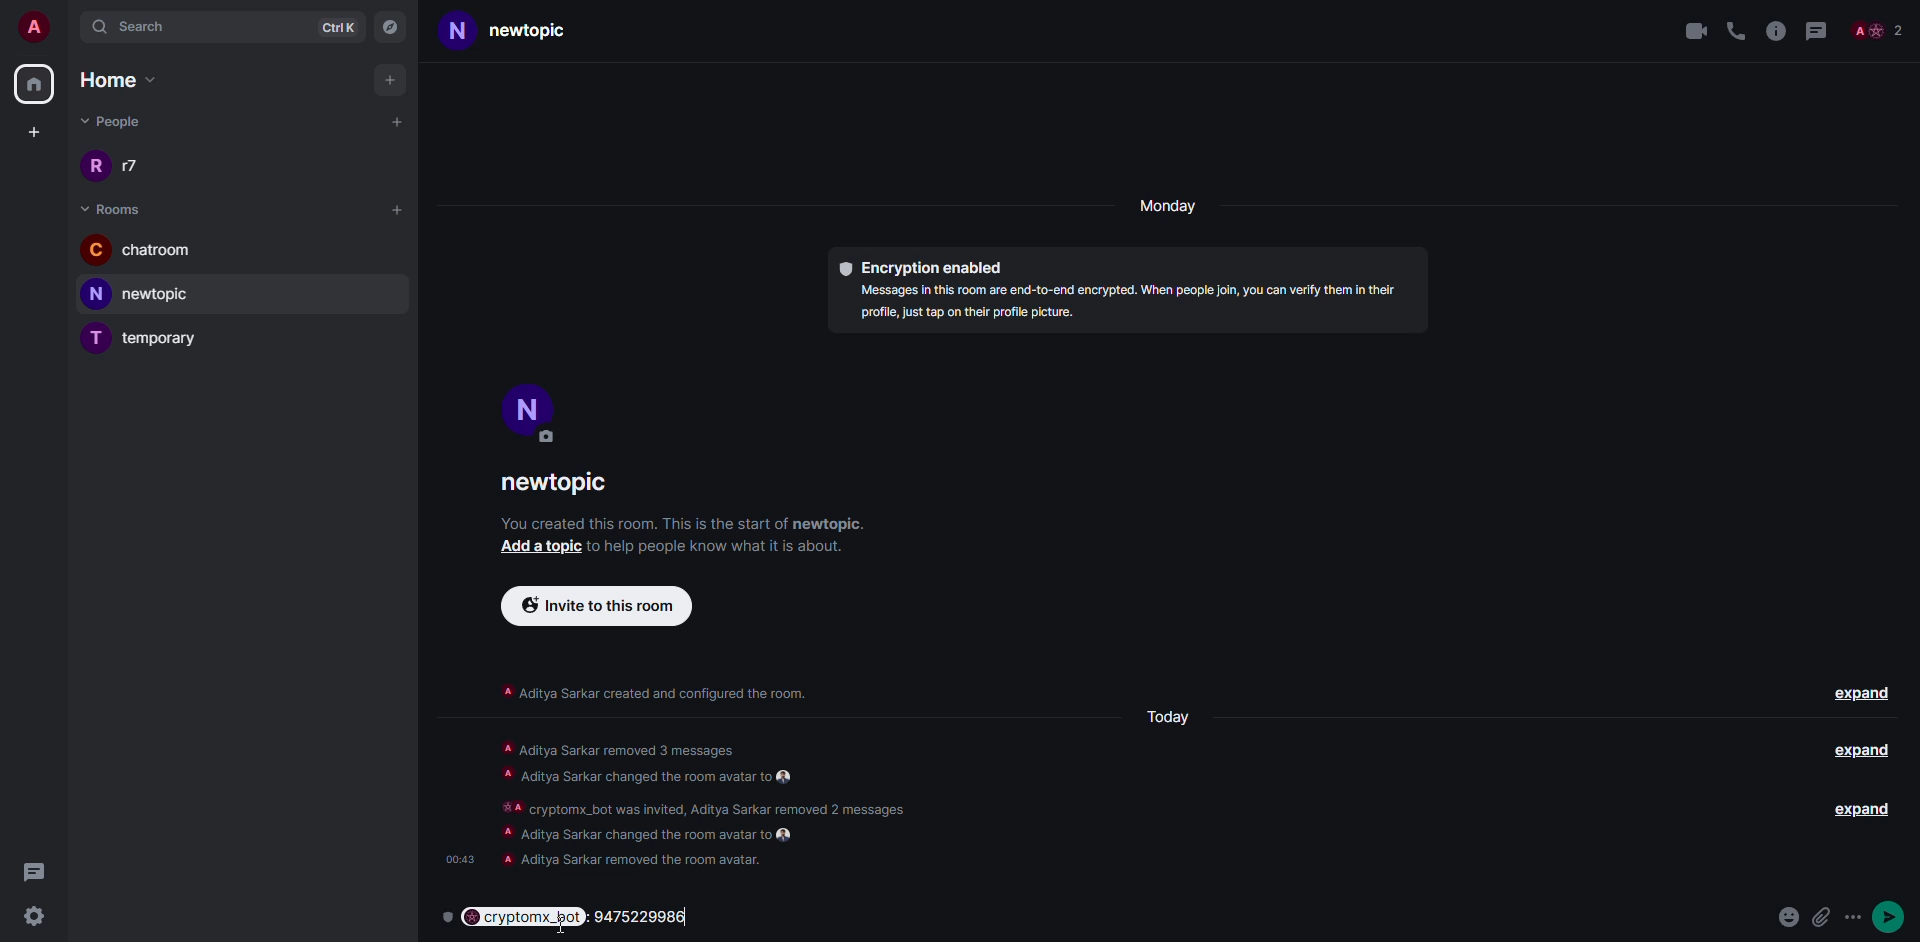  Describe the element at coordinates (532, 32) in the screenshot. I see `newtopic` at that location.